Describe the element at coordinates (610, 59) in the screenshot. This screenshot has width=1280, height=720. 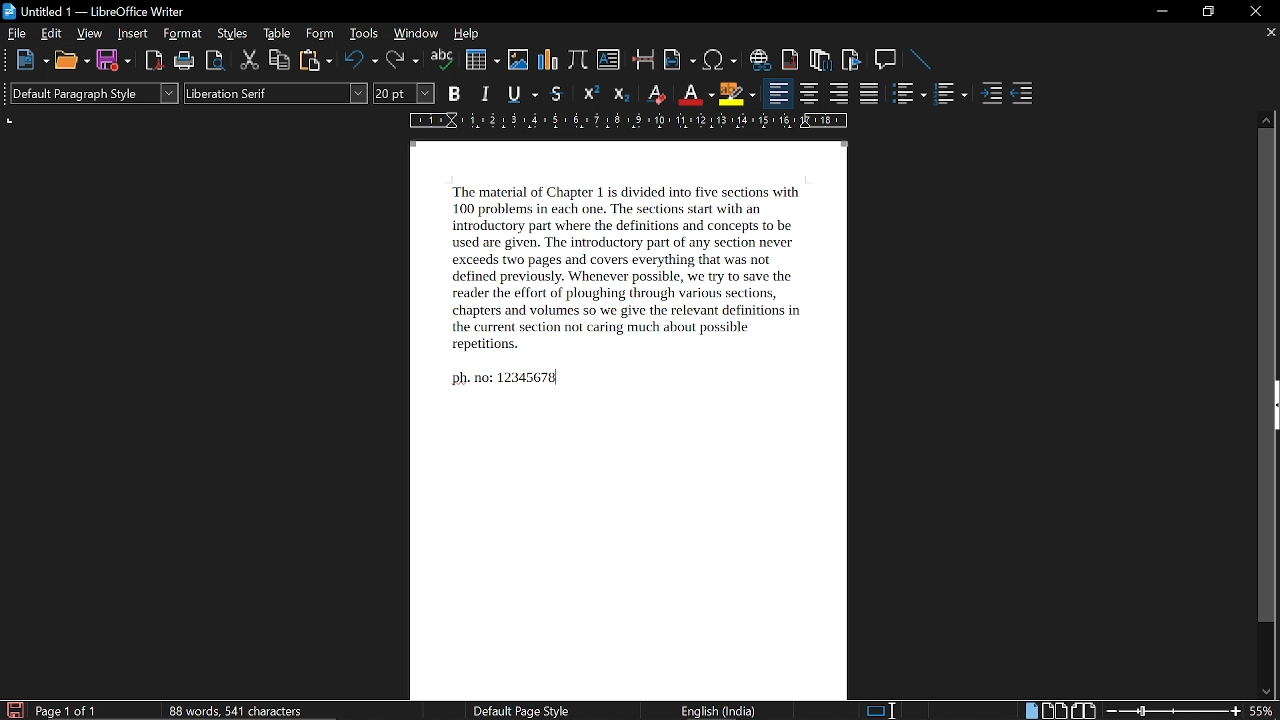
I see `insert text` at that location.